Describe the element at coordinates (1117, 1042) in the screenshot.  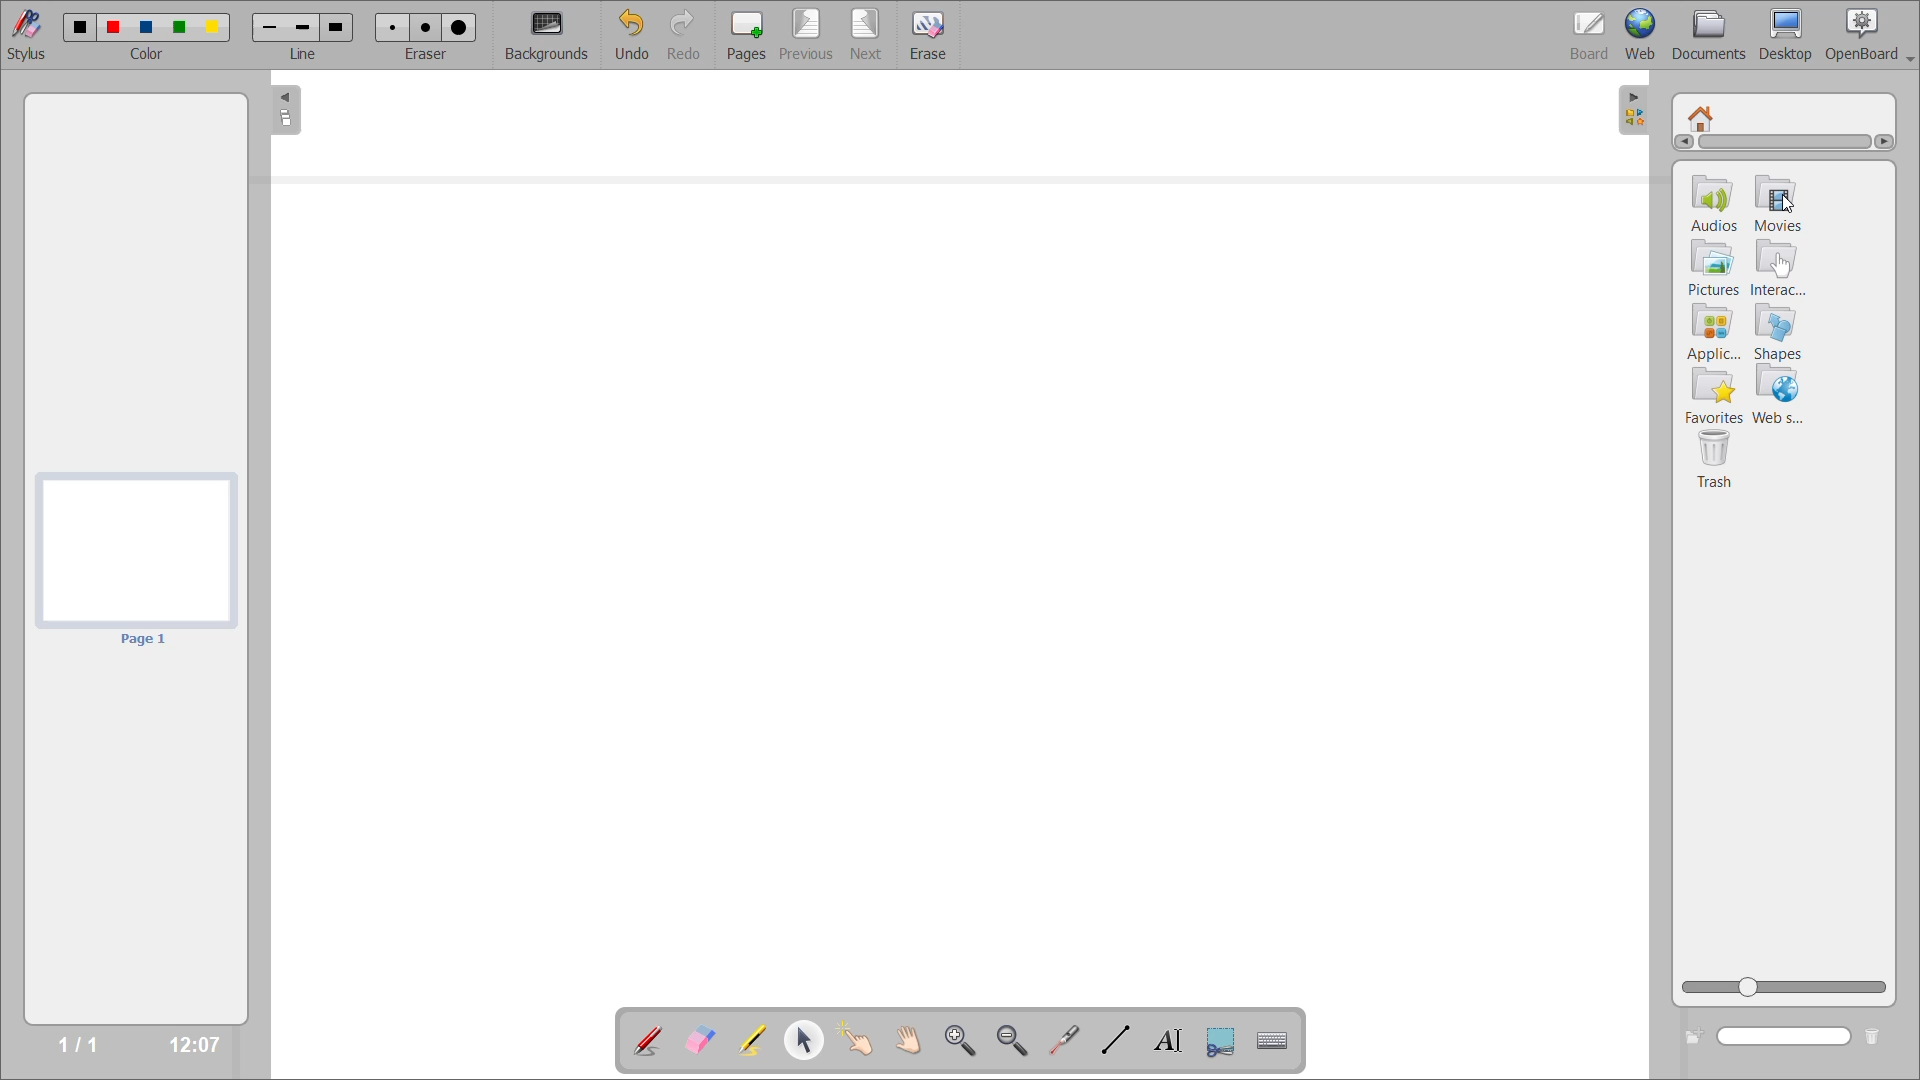
I see `draw lines` at that location.